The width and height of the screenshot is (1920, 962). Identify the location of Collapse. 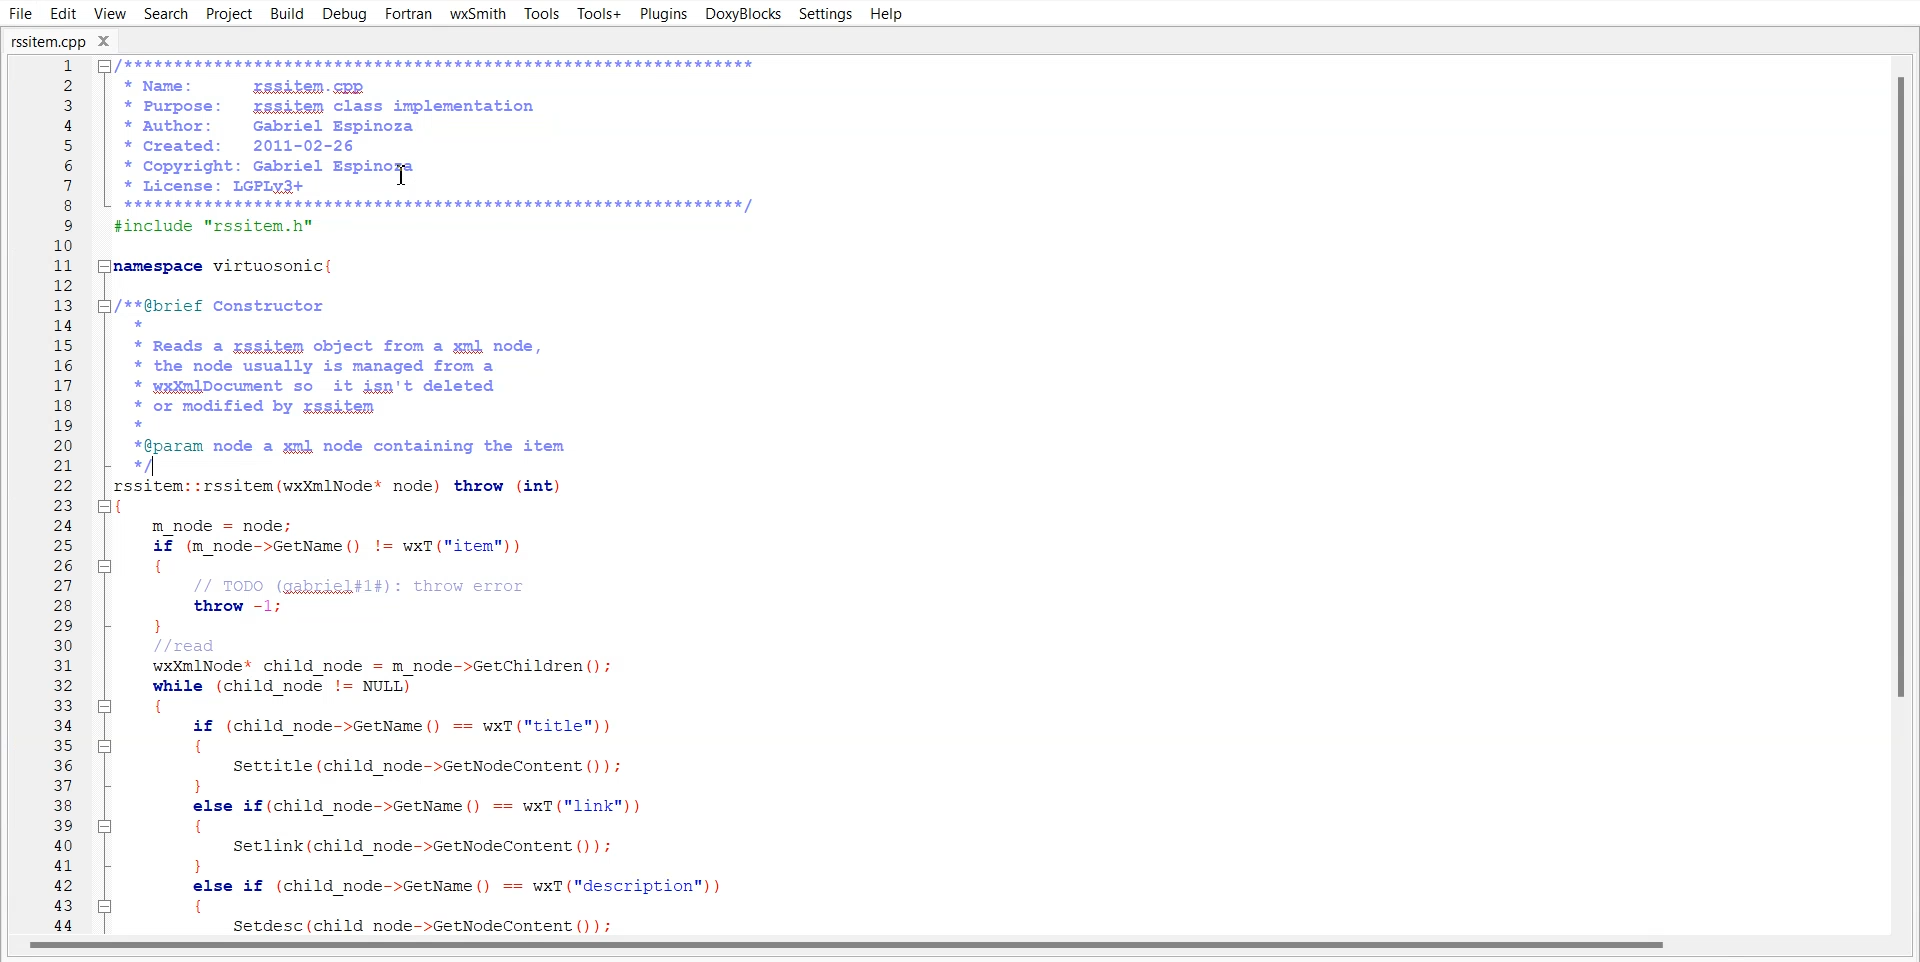
(105, 266).